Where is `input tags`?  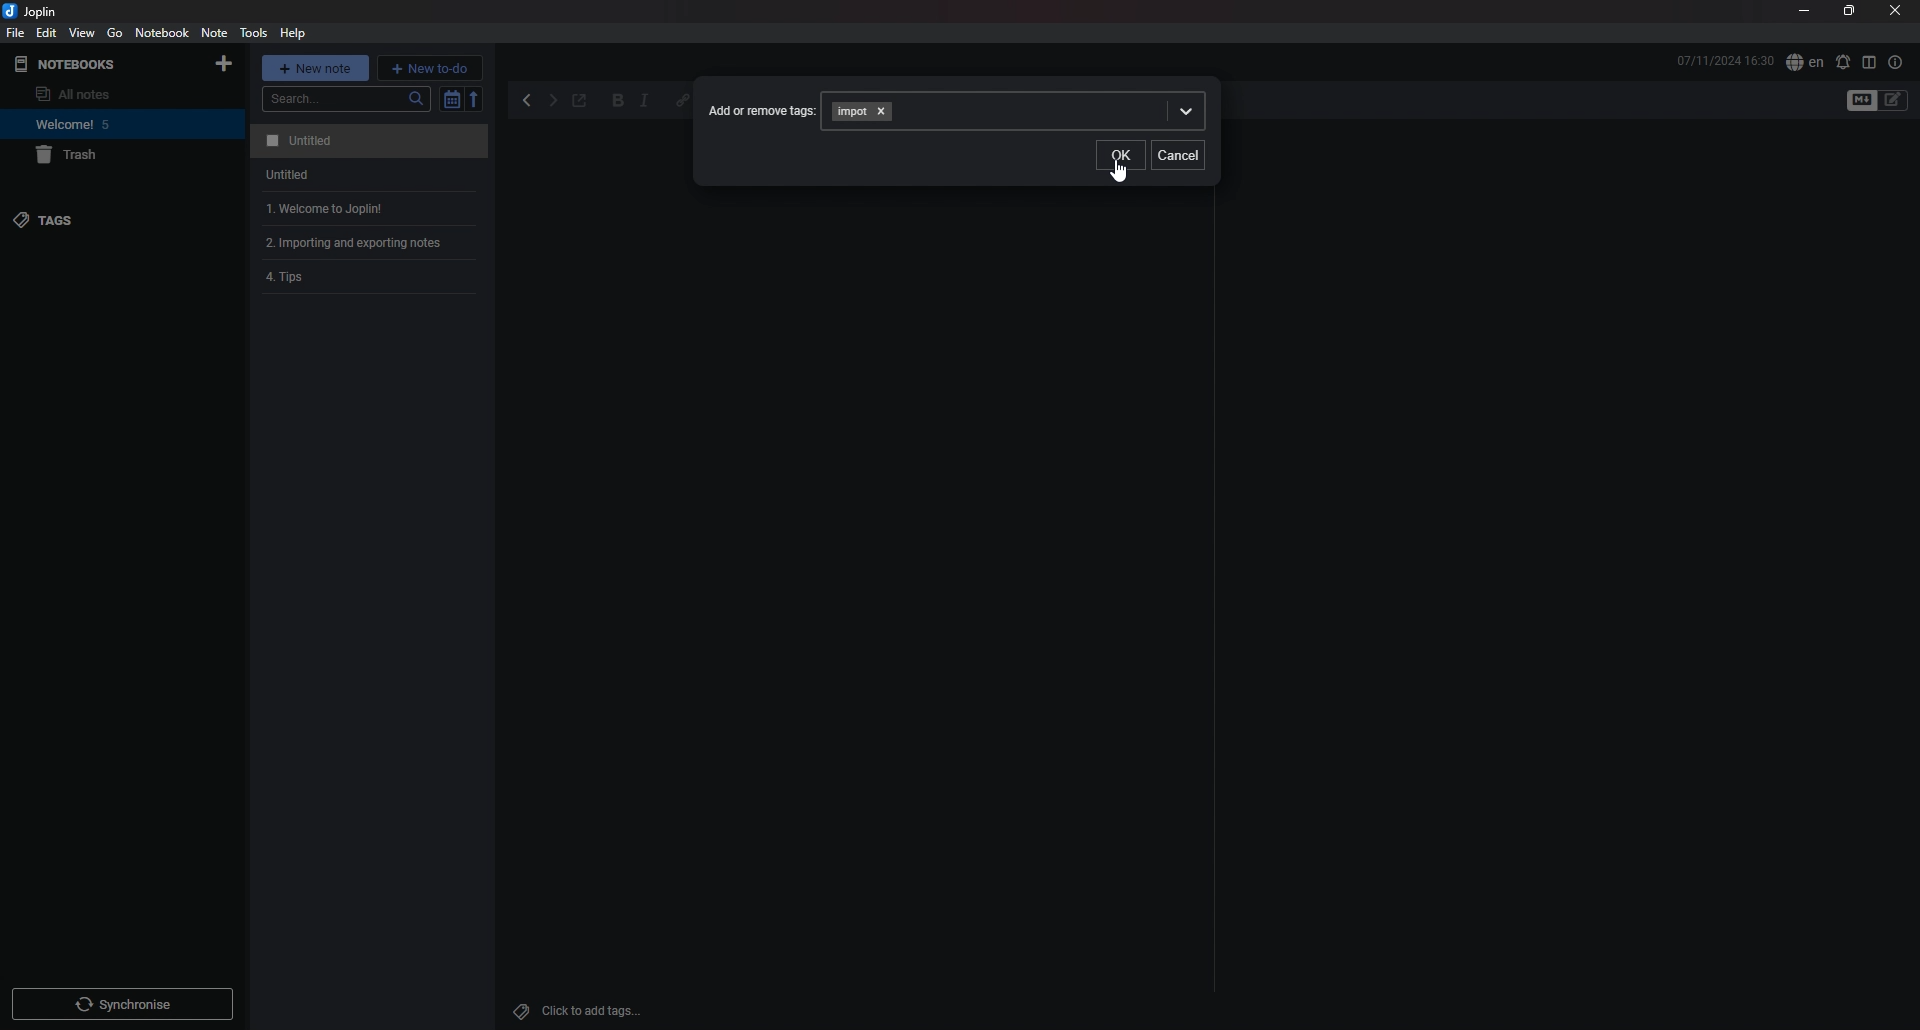 input tags is located at coordinates (1050, 110).